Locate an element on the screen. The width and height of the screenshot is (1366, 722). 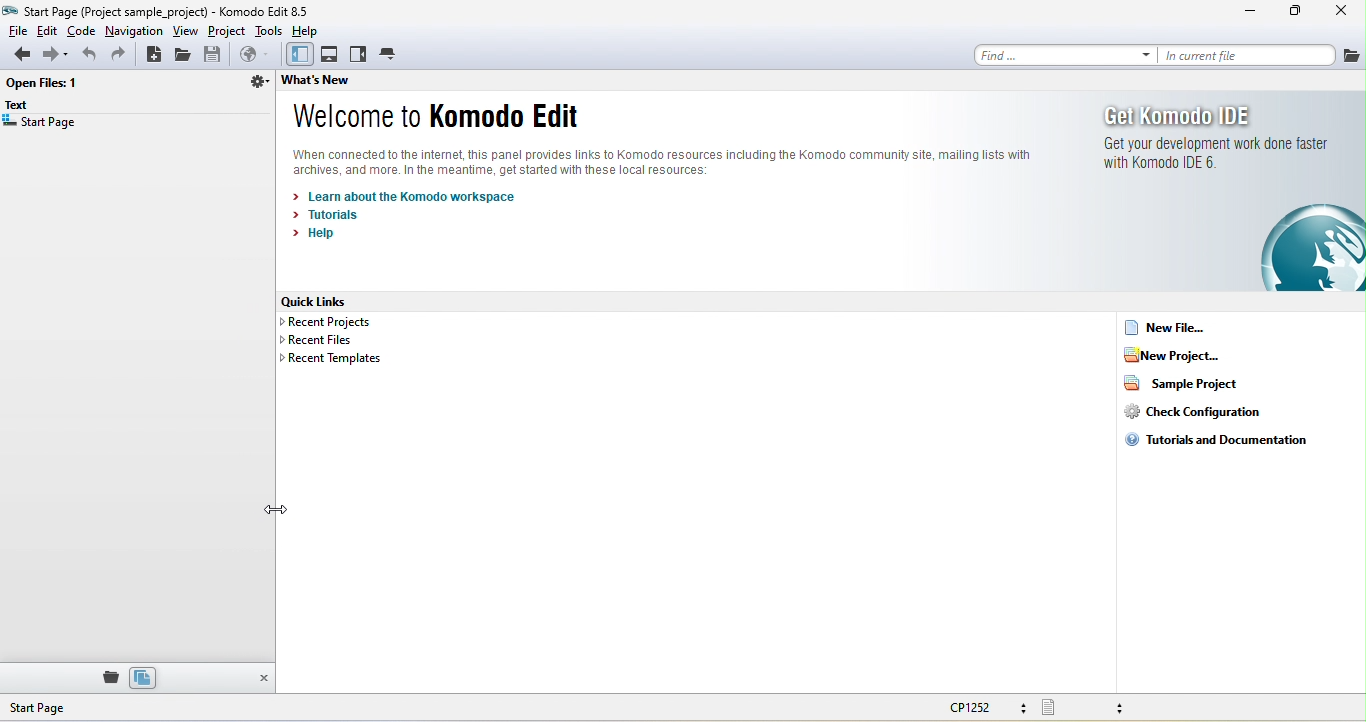
file is located at coordinates (1351, 54).